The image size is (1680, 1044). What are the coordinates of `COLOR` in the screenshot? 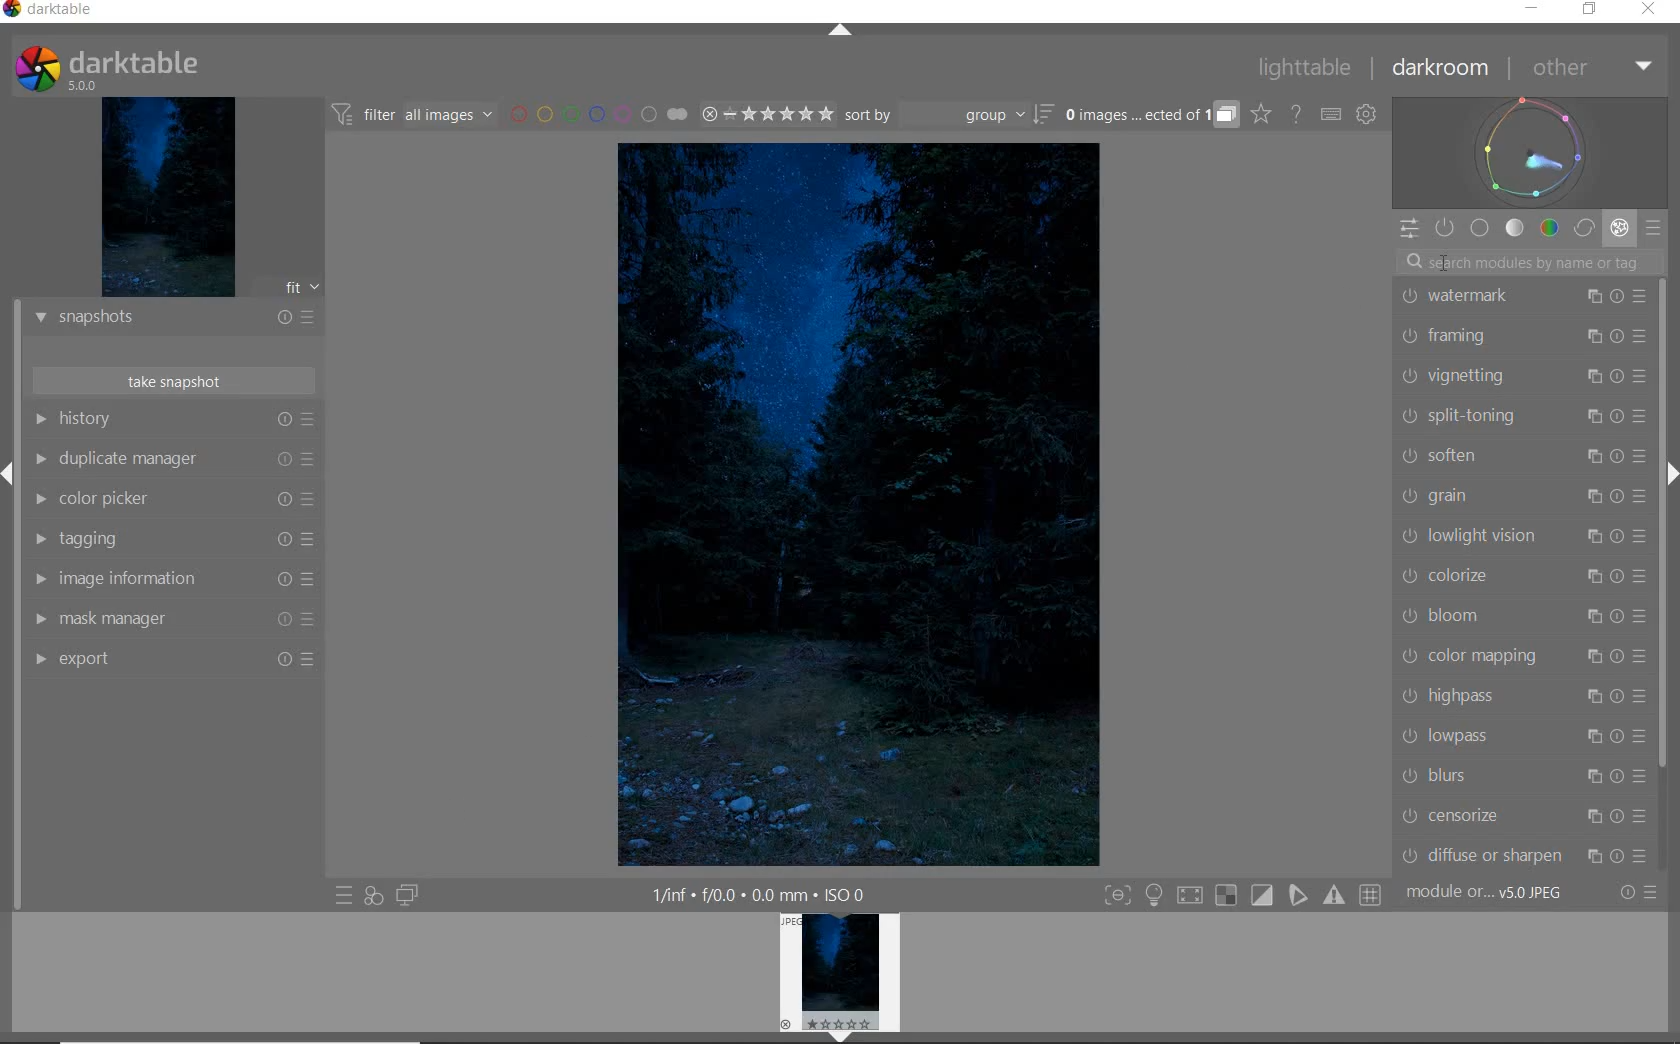 It's located at (1552, 228).